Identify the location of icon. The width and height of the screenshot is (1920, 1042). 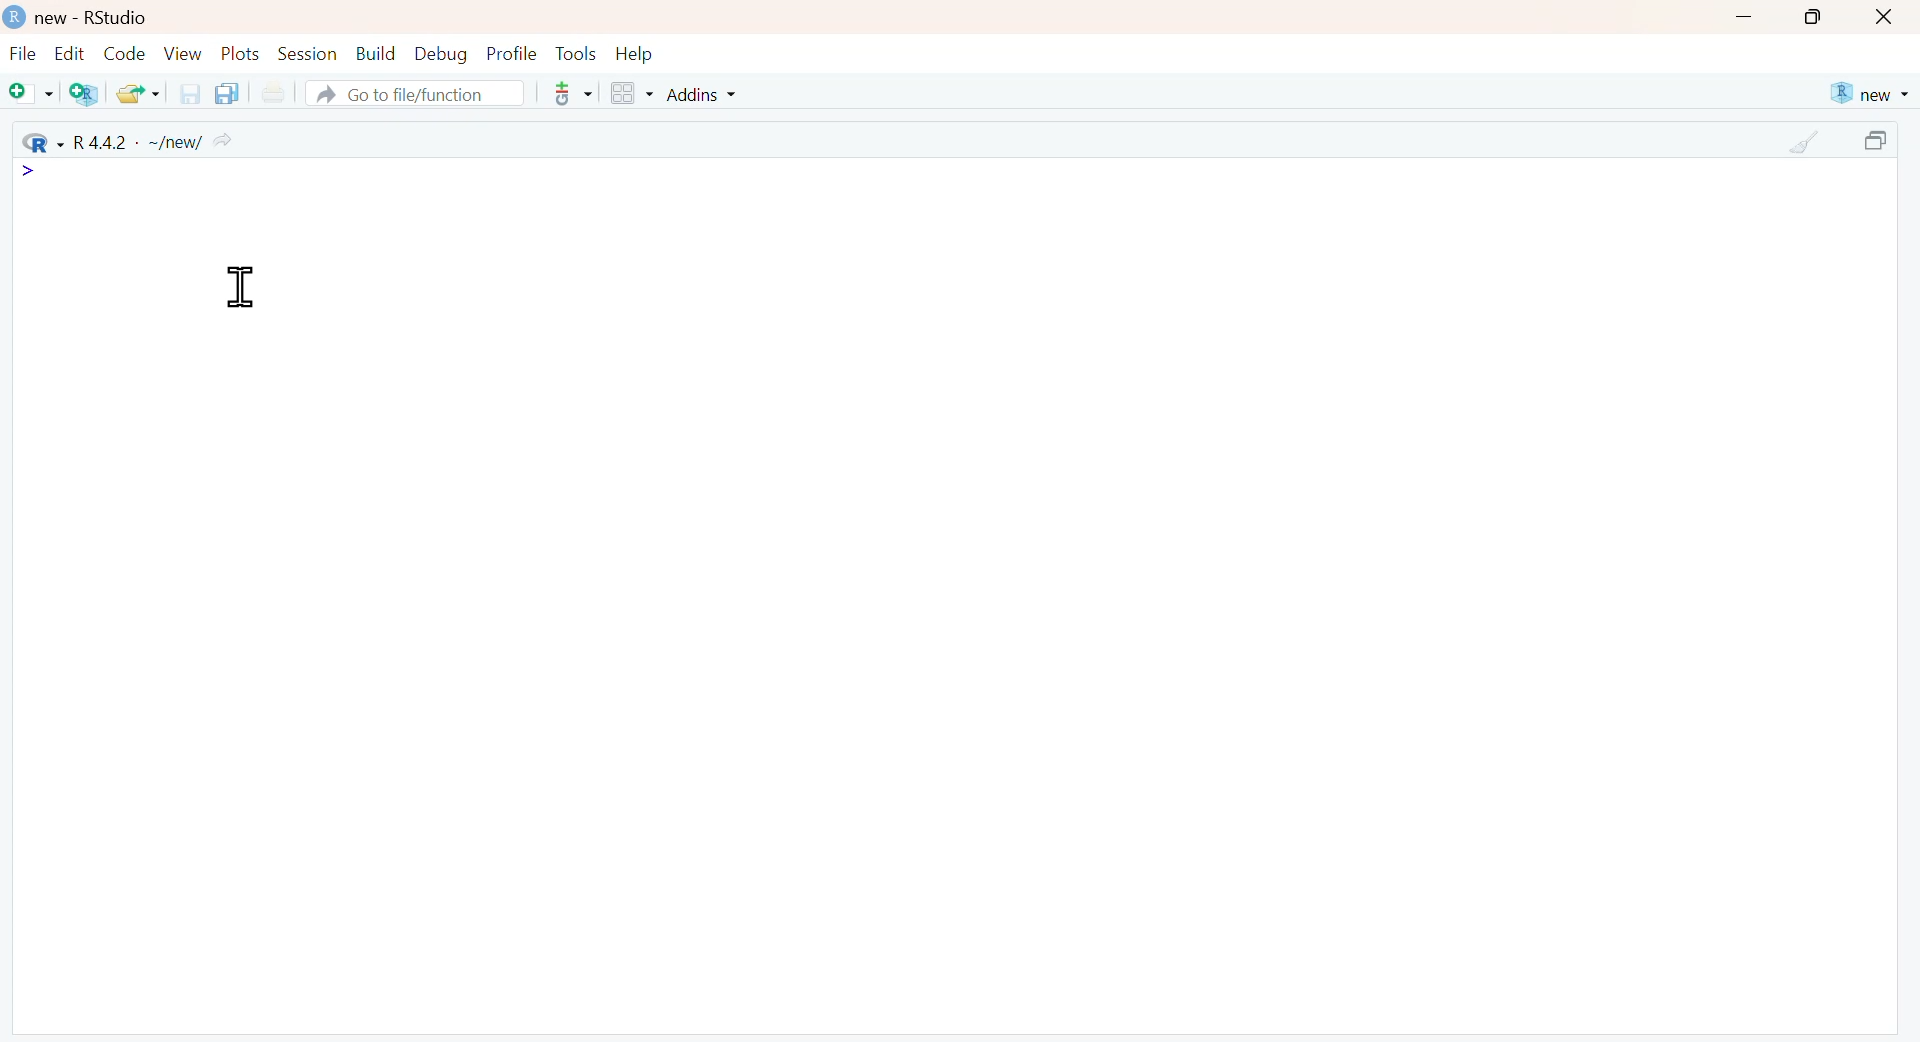
(29, 171).